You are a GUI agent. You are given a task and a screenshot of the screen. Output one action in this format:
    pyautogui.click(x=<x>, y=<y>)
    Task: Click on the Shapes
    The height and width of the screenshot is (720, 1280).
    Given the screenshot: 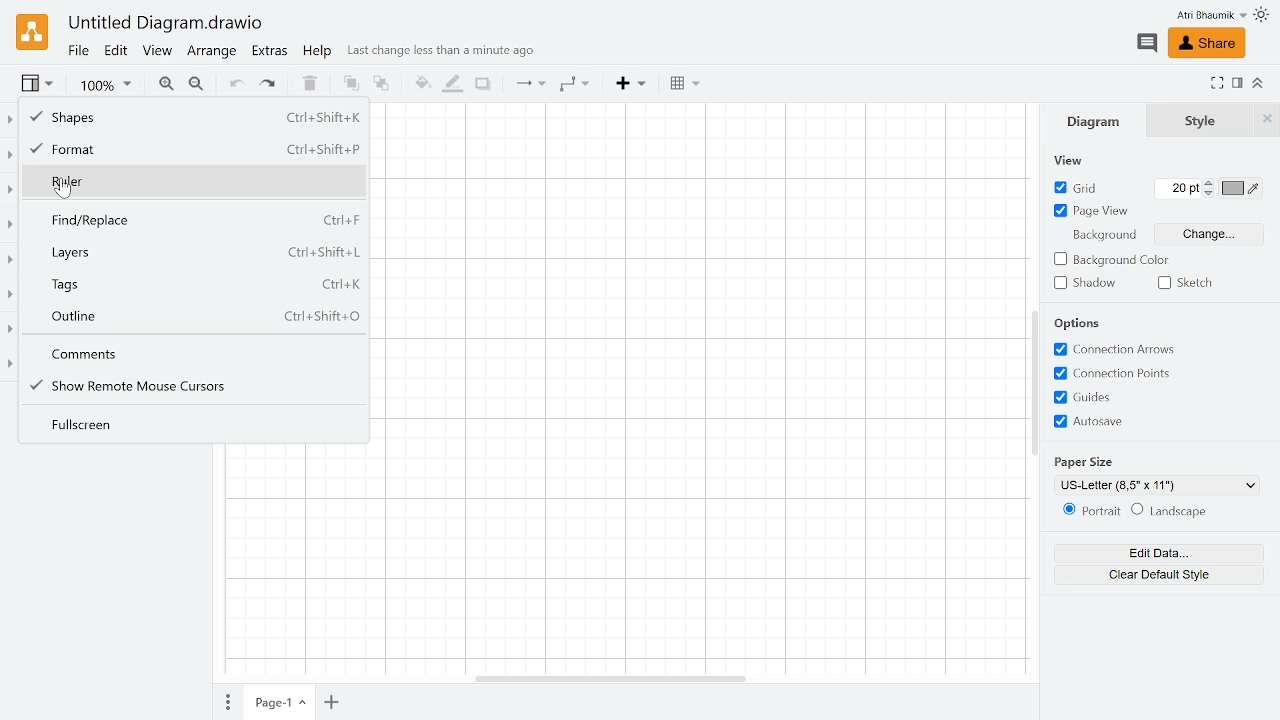 What is the action you would take?
    pyautogui.click(x=184, y=117)
    